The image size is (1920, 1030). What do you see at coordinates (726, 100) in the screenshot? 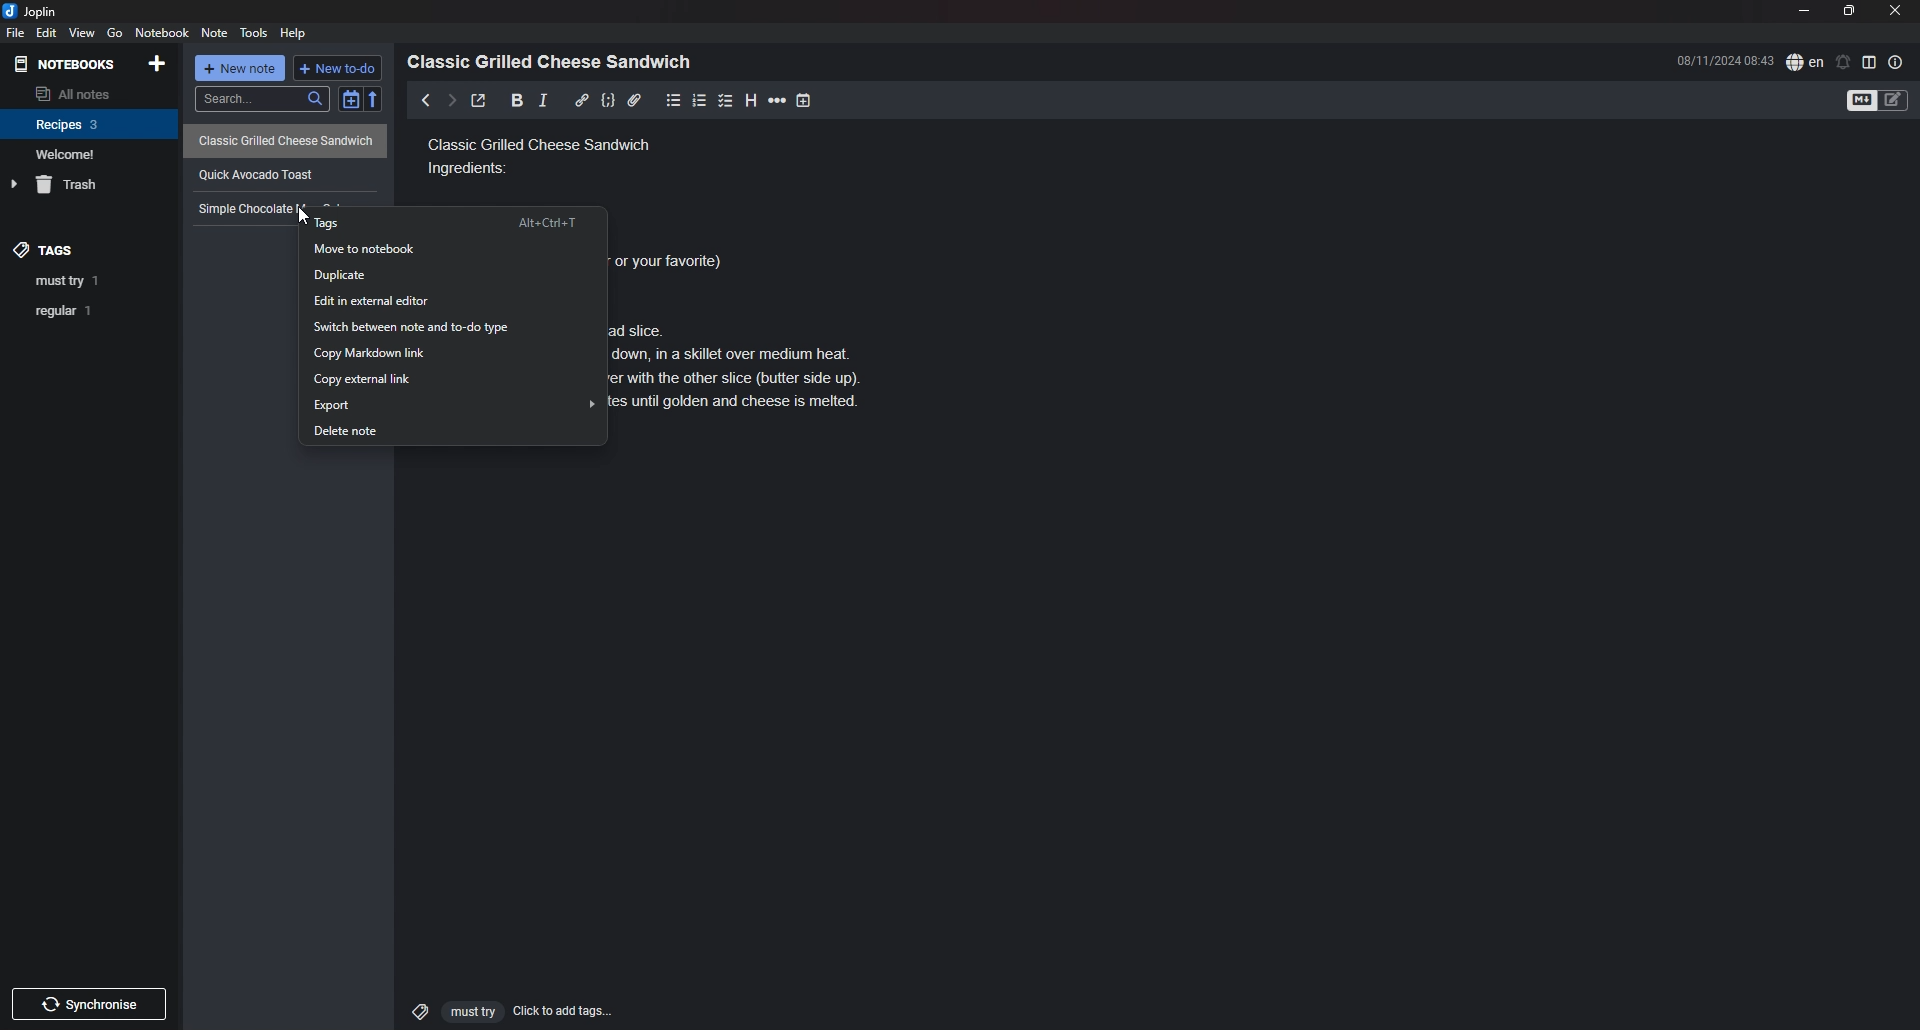
I see `checkbox` at bounding box center [726, 100].